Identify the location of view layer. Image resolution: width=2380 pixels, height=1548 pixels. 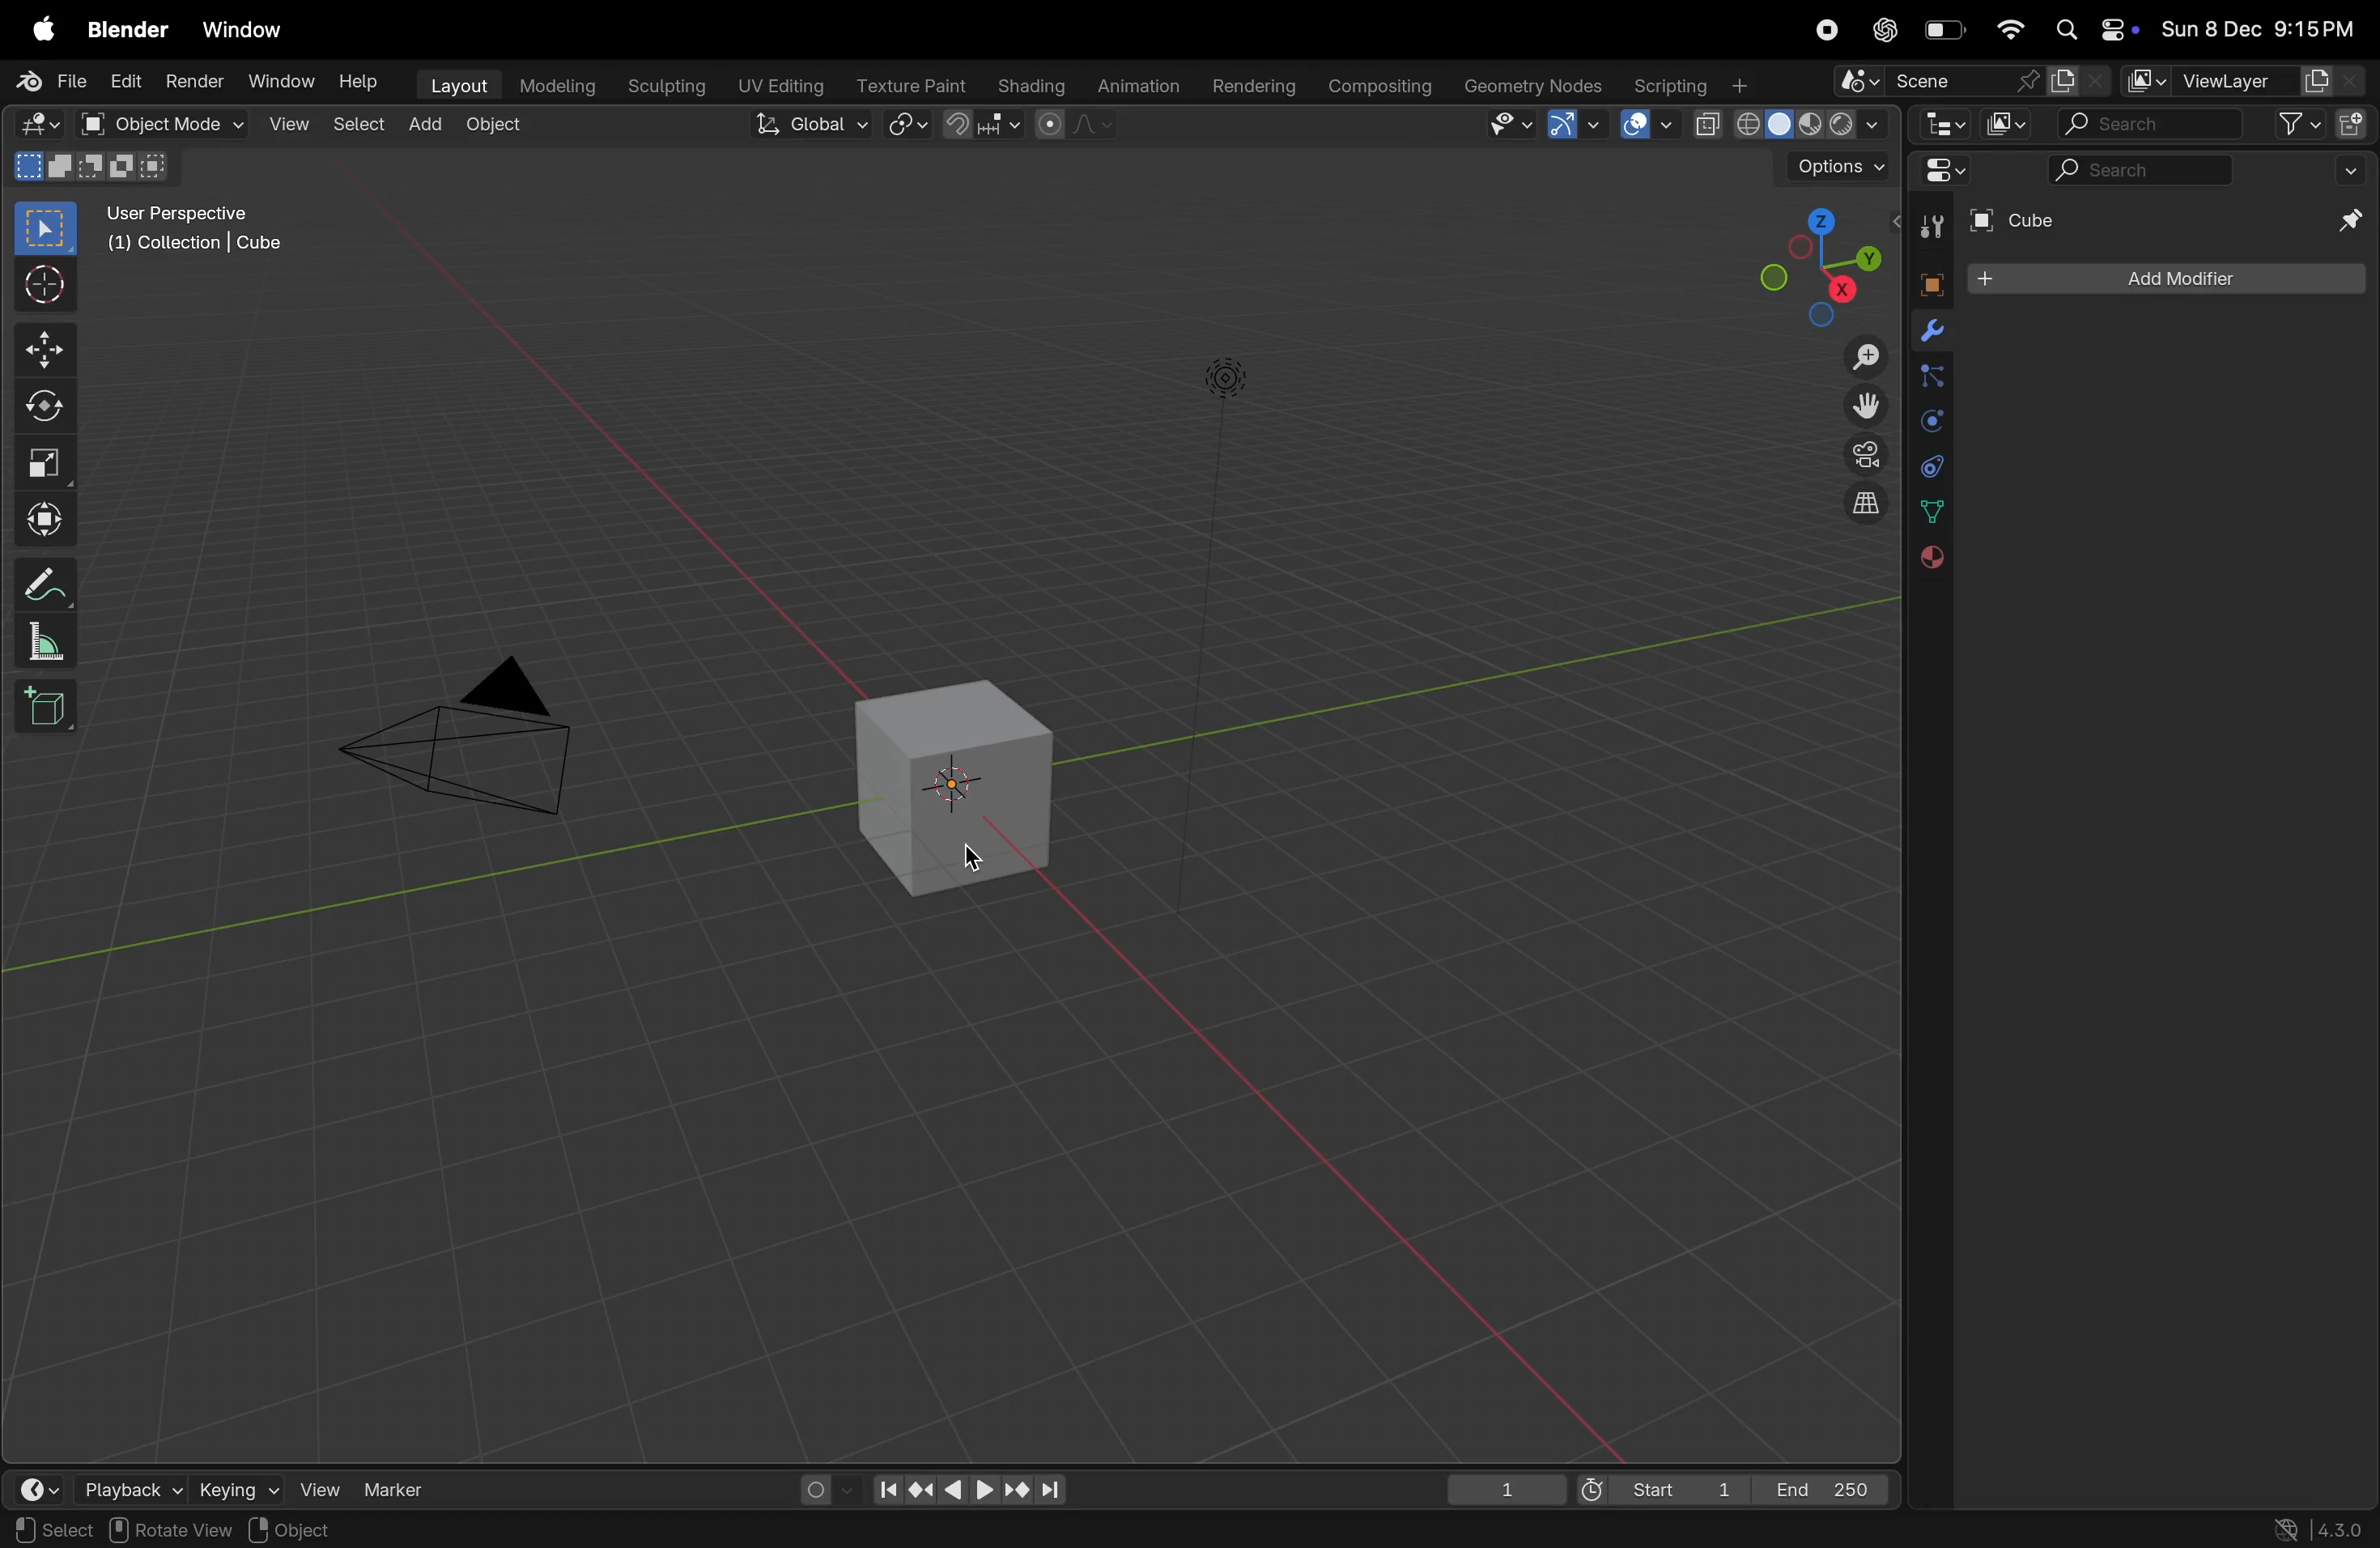
(2239, 82).